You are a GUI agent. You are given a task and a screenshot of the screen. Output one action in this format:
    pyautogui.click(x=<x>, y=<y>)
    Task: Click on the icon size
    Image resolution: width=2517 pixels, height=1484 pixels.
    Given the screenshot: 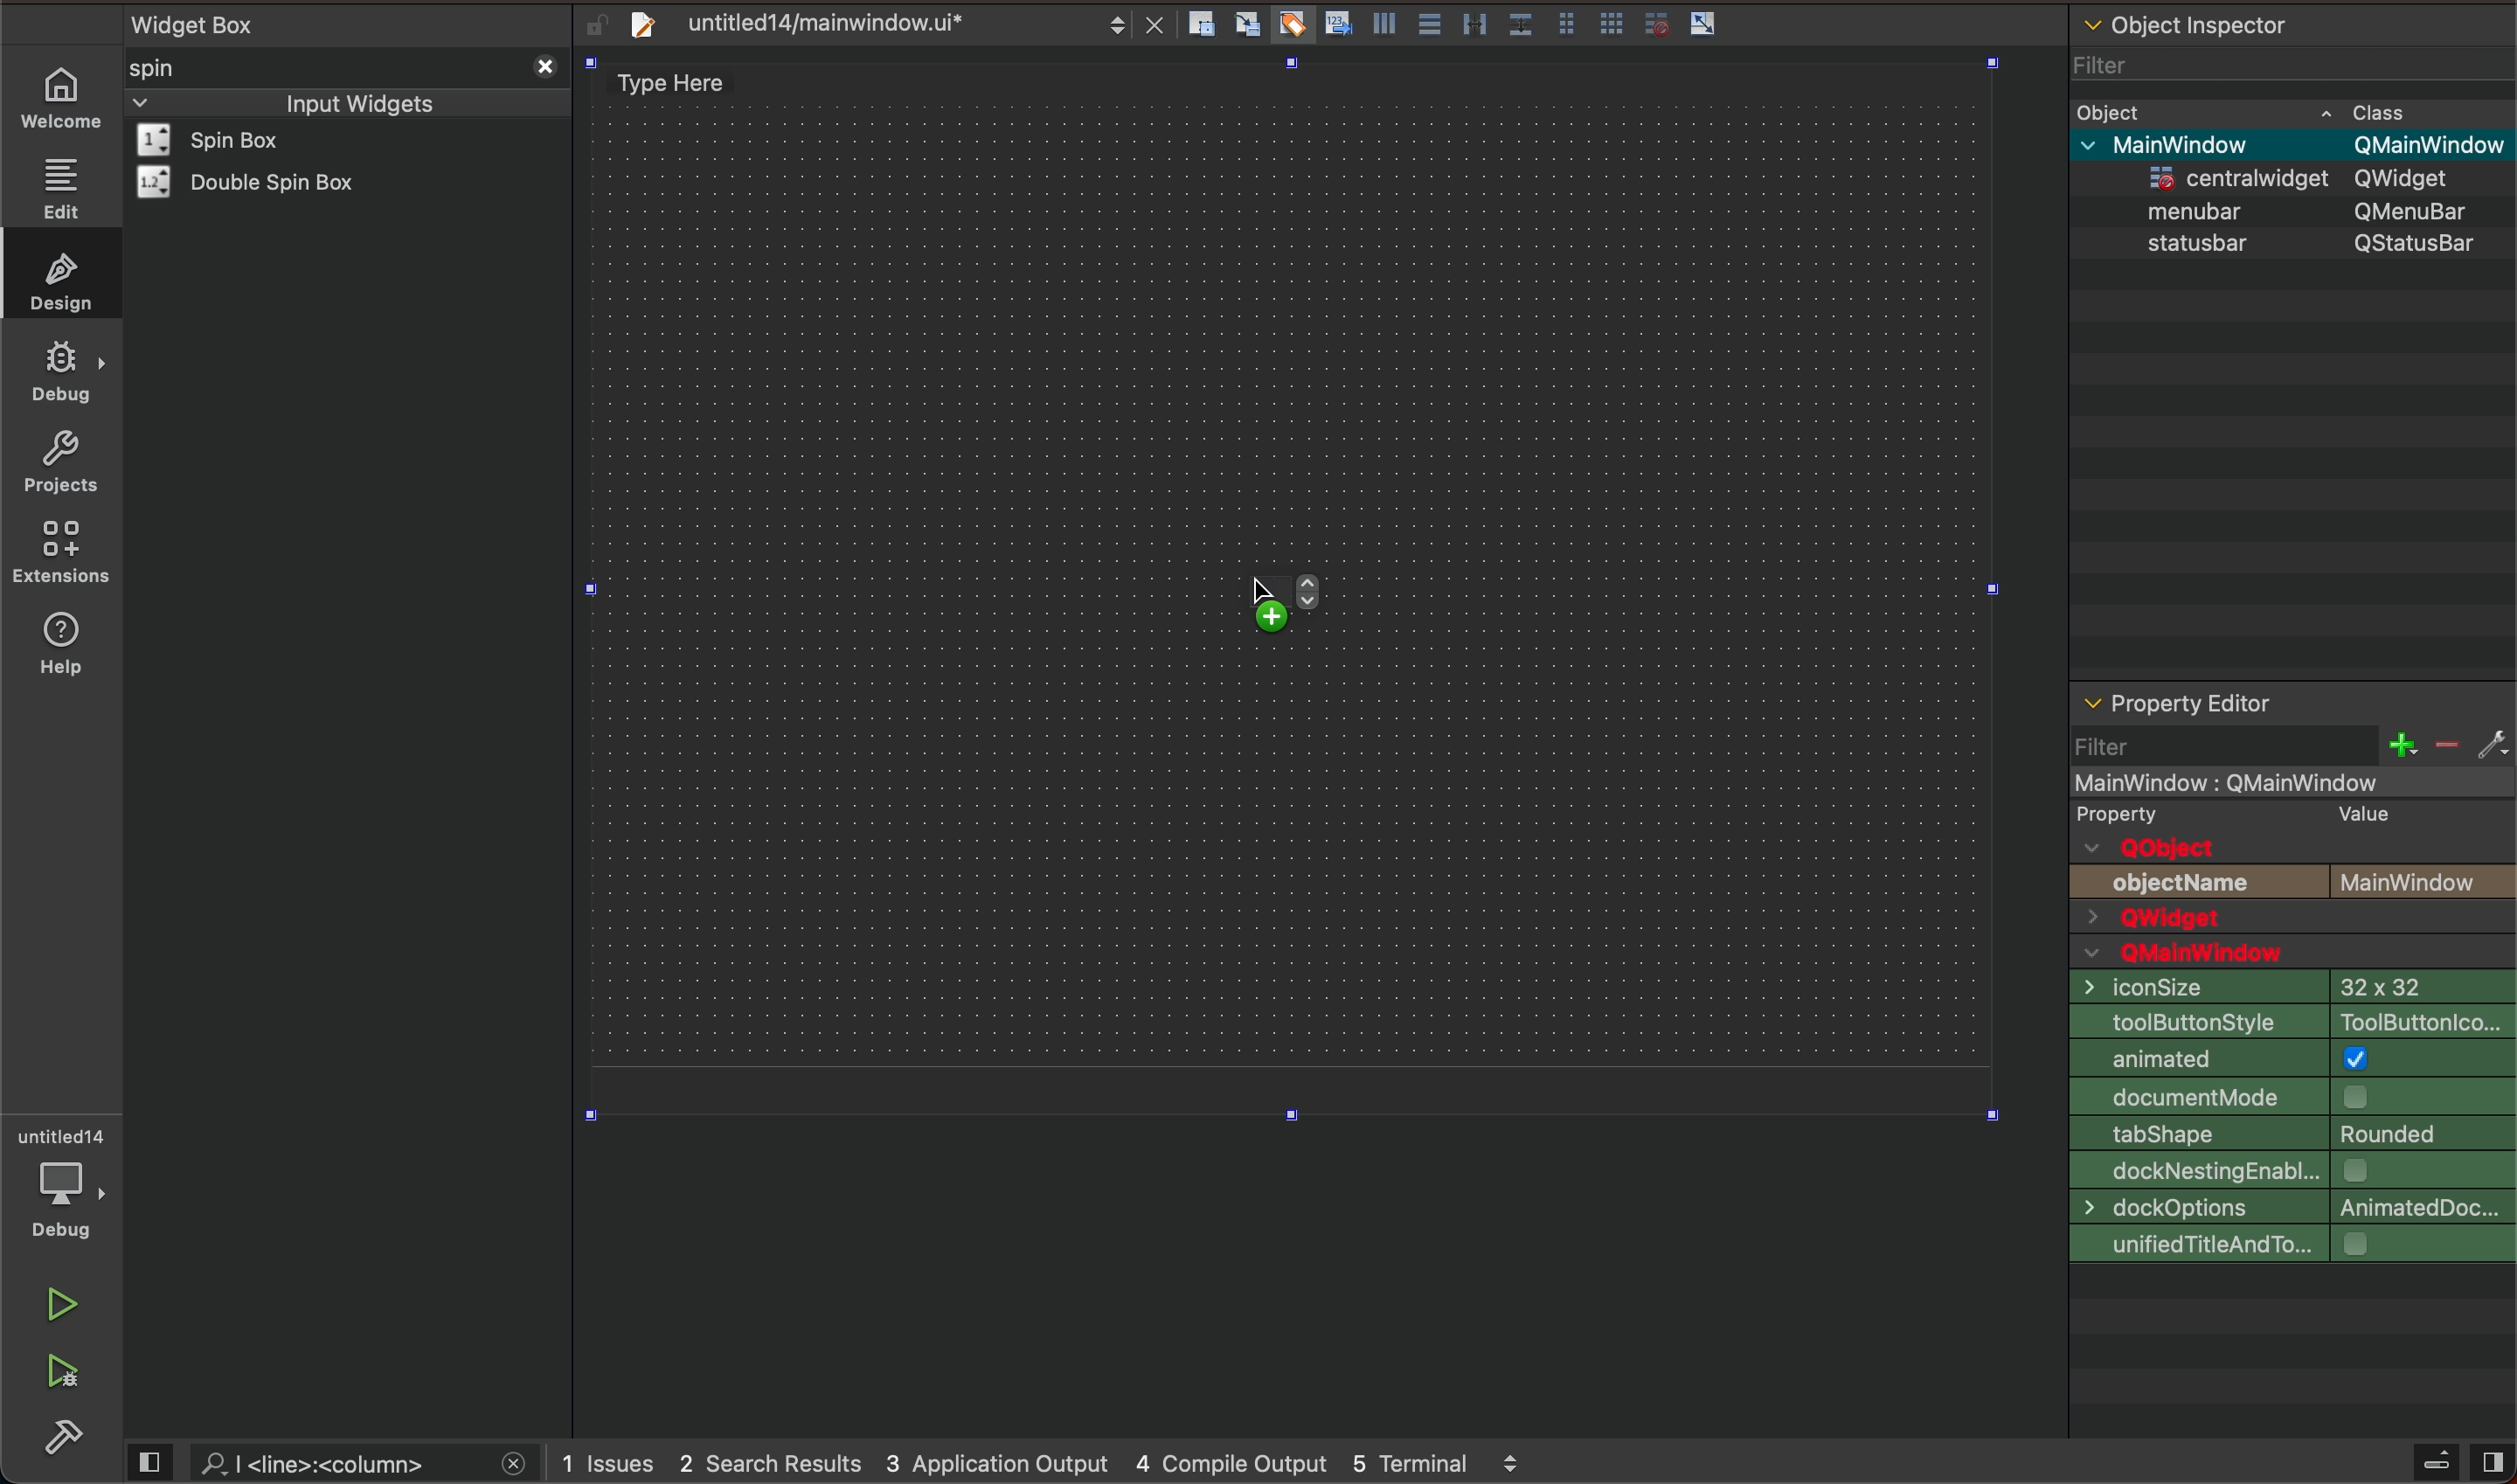 What is the action you would take?
    pyautogui.click(x=2286, y=986)
    